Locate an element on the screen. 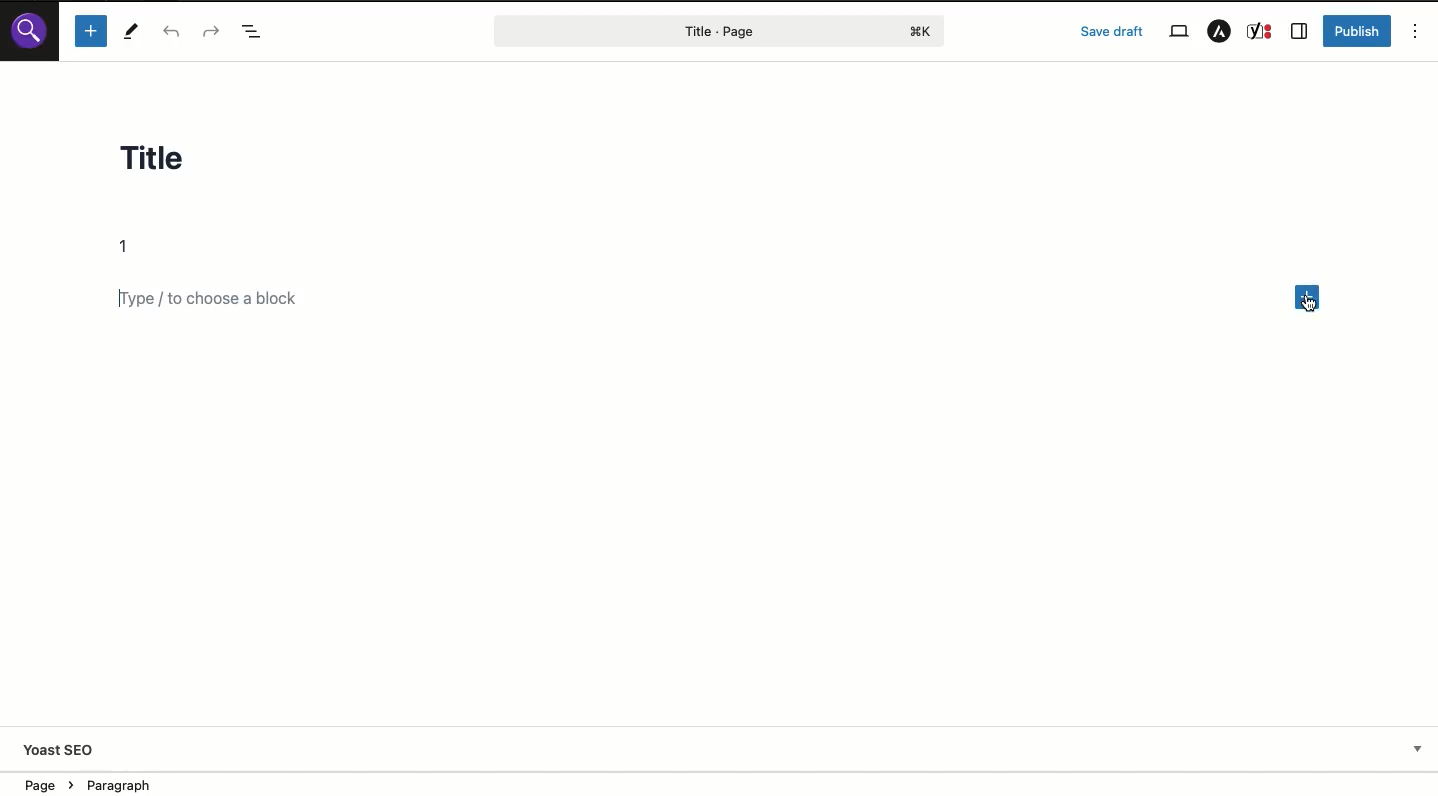  Tools is located at coordinates (132, 31).